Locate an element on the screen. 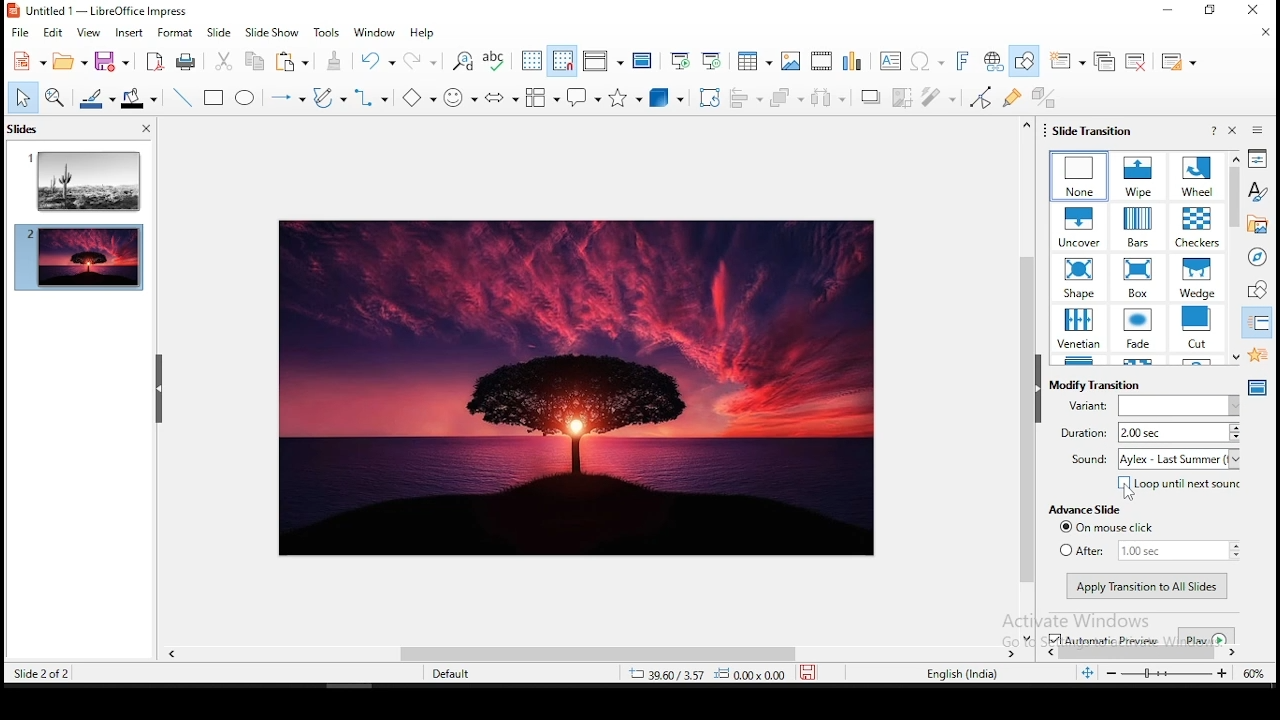  line color is located at coordinates (99, 98).